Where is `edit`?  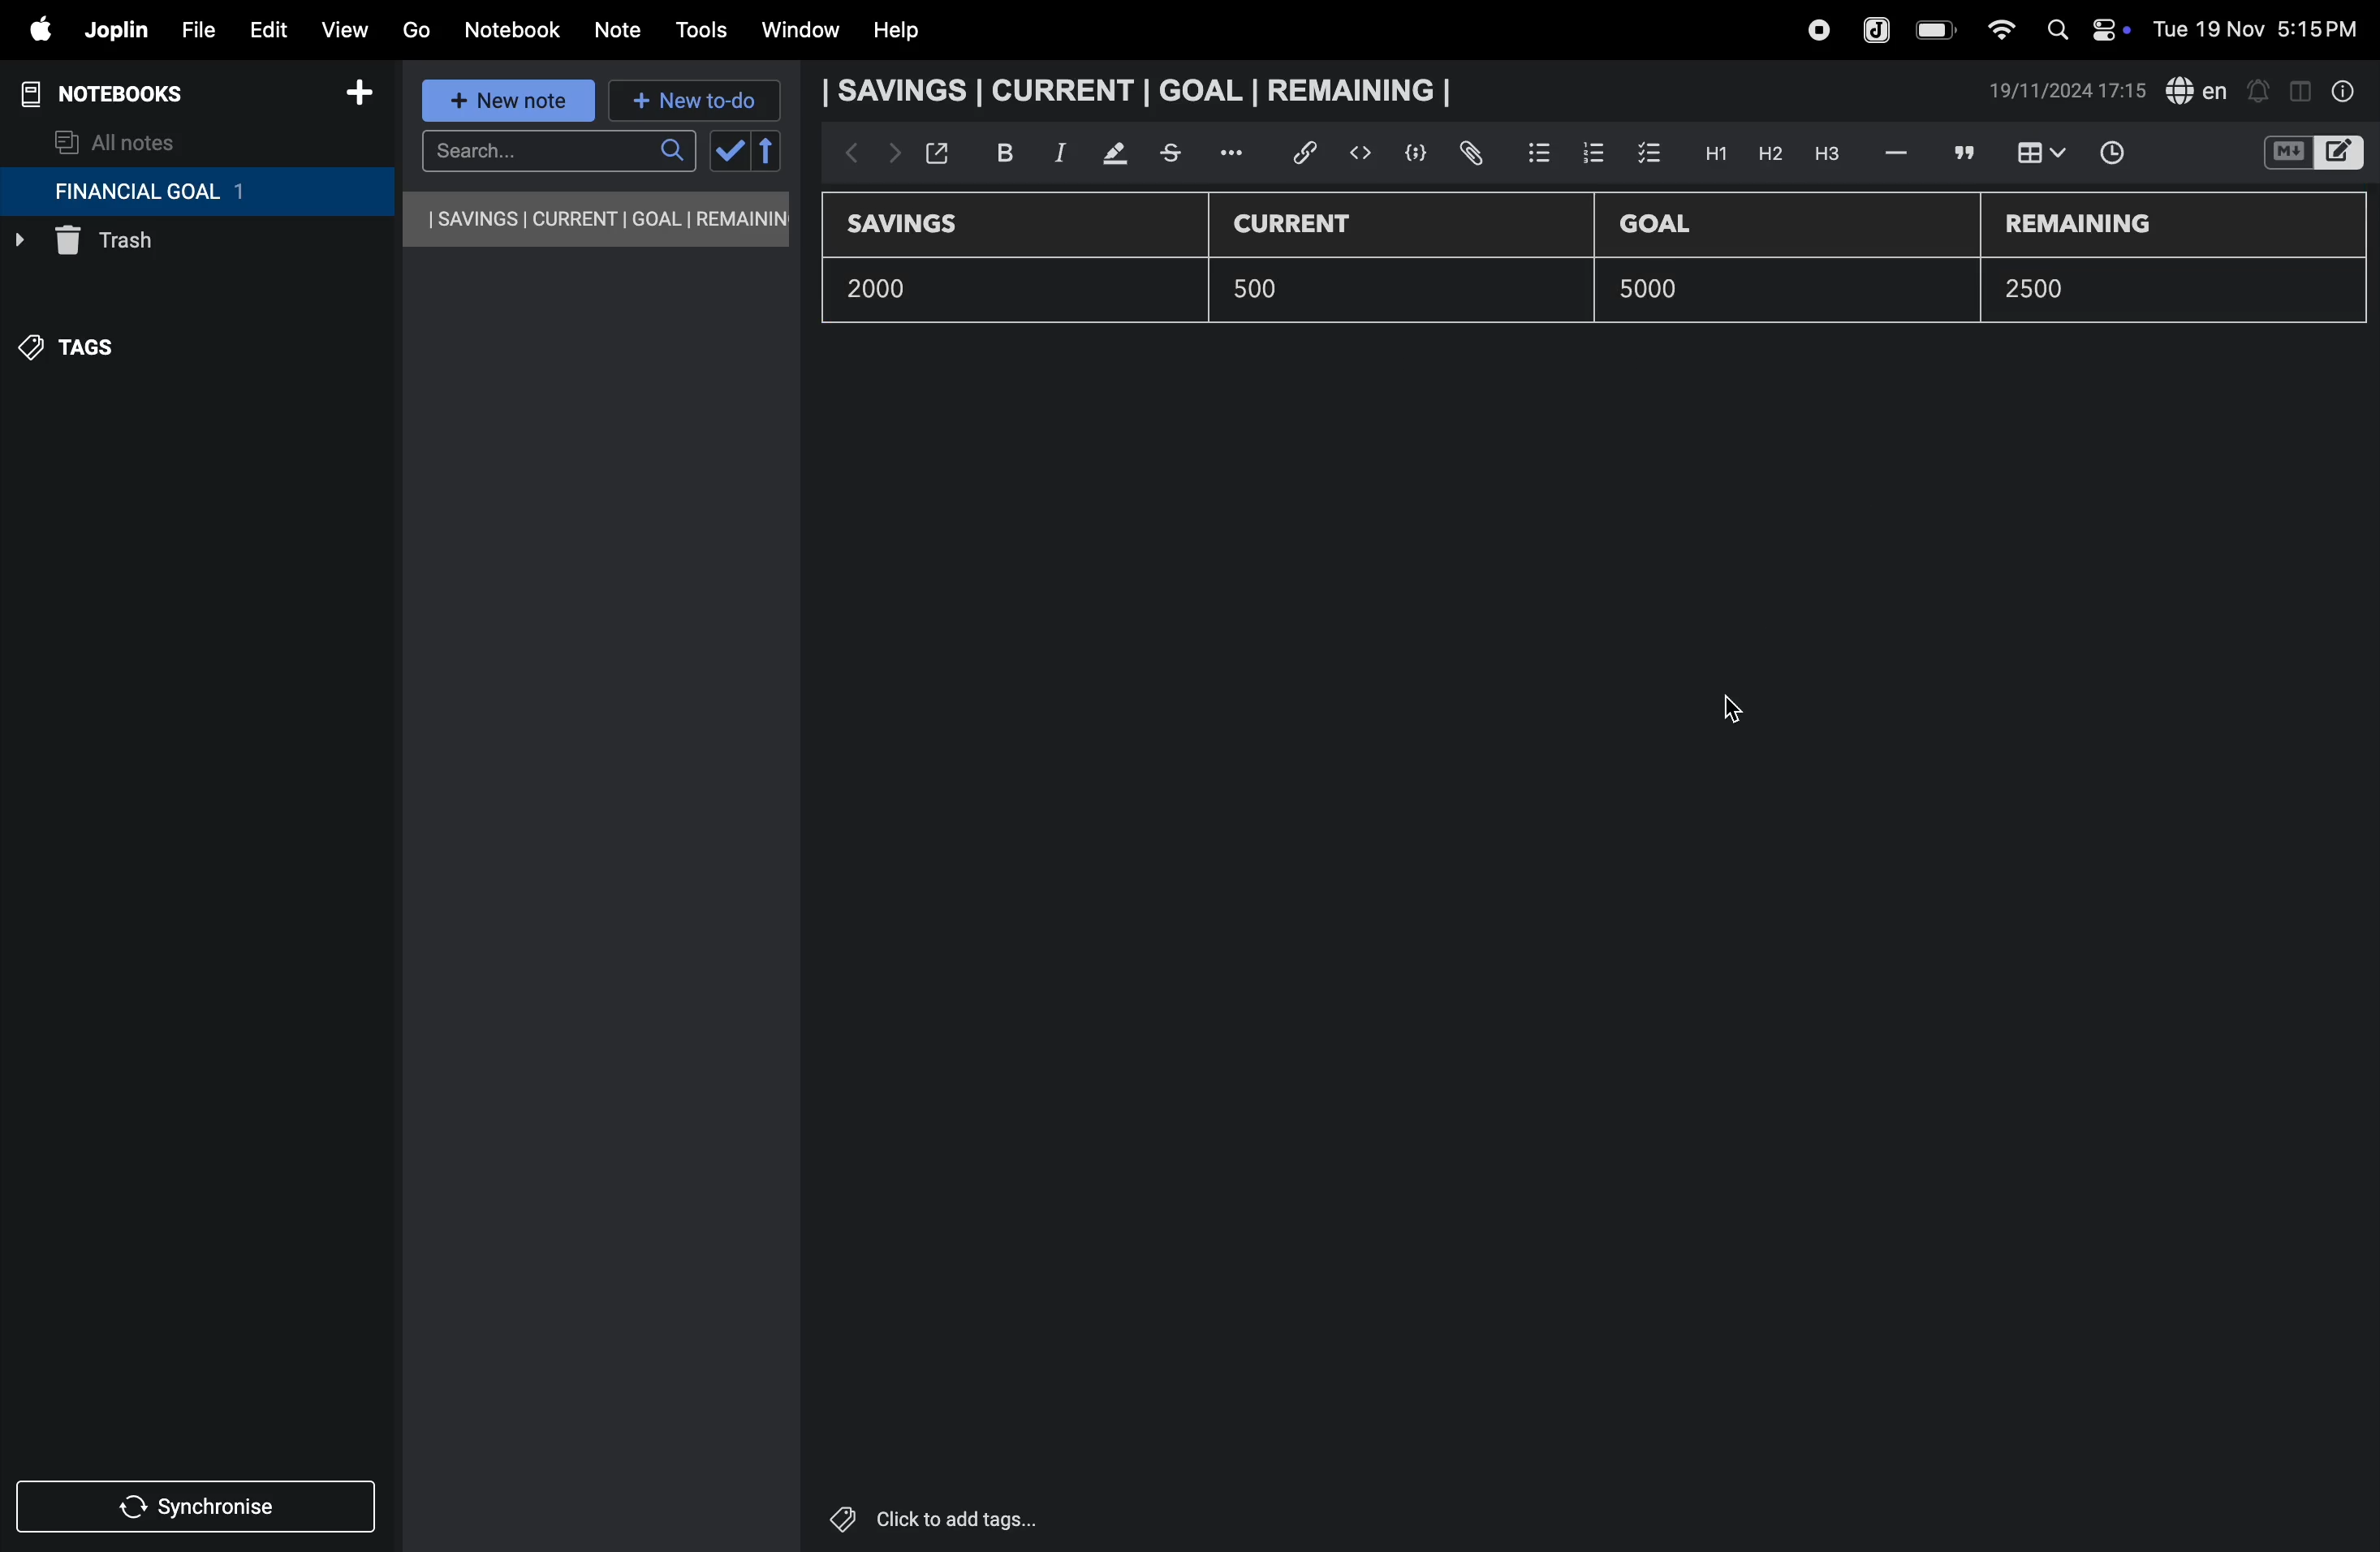 edit is located at coordinates (259, 25).